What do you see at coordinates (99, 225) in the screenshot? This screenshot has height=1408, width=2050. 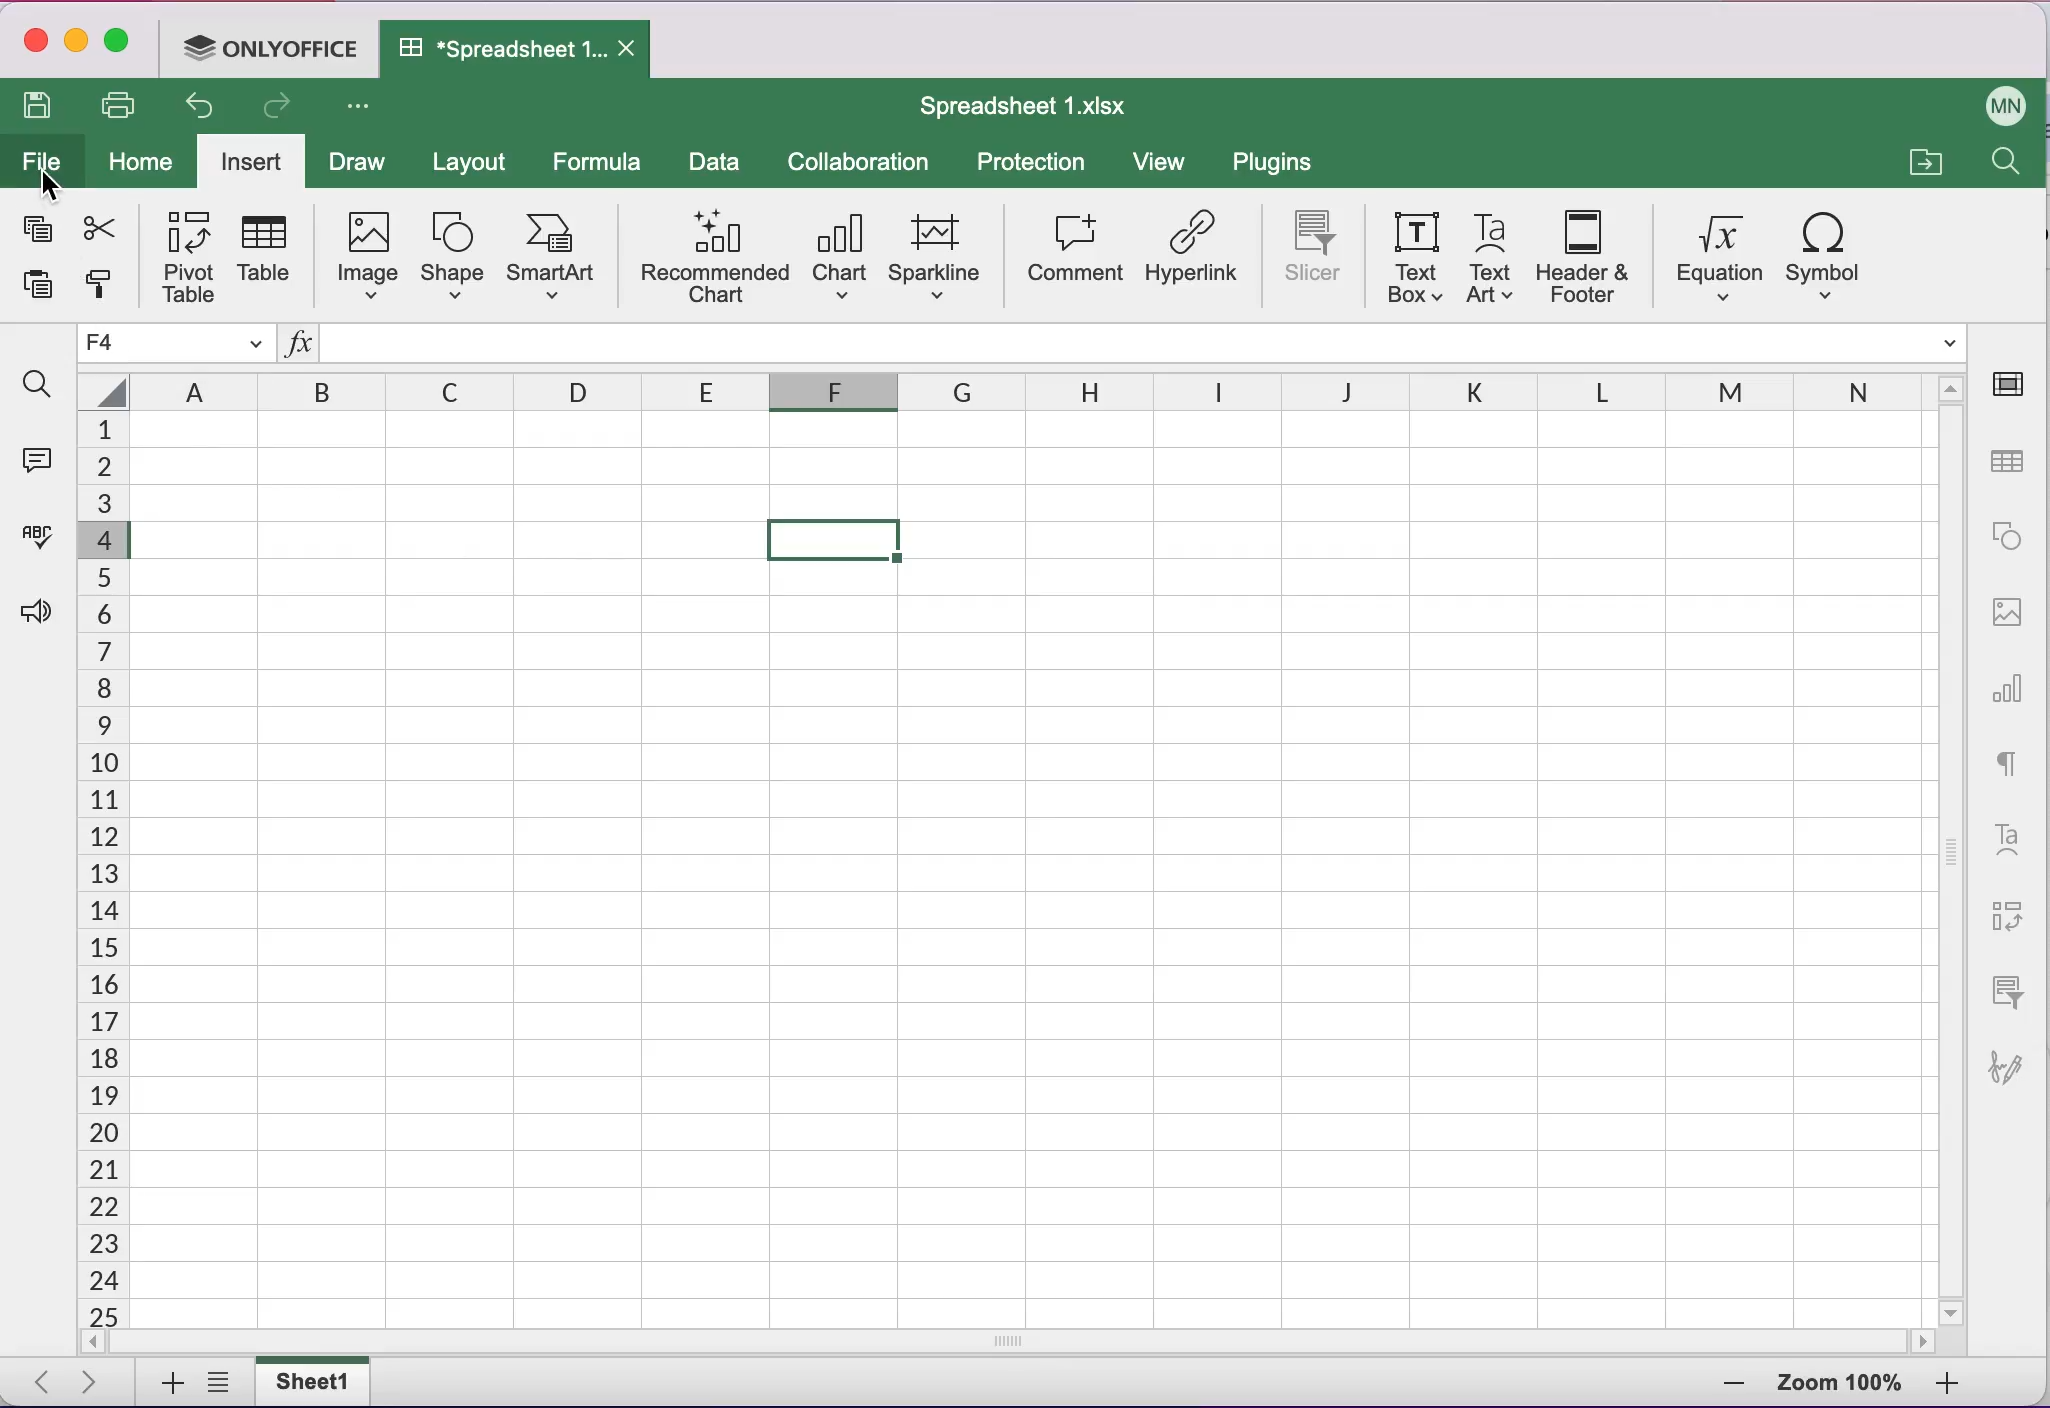 I see `cut` at bounding box center [99, 225].